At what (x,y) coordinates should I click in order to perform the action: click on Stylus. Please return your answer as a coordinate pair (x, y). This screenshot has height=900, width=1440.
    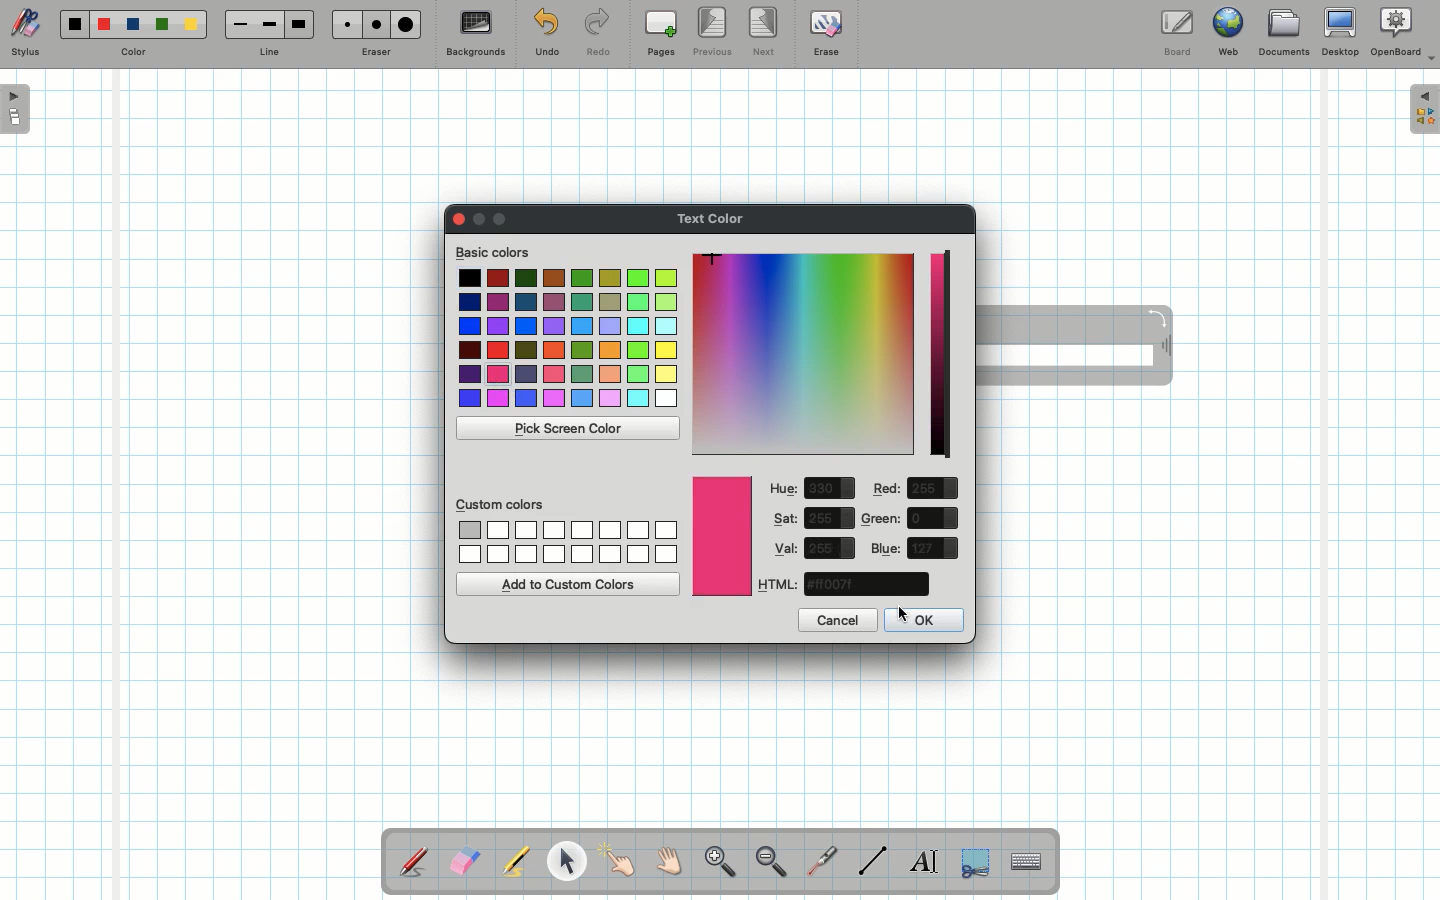
    Looking at the image, I should click on (415, 861).